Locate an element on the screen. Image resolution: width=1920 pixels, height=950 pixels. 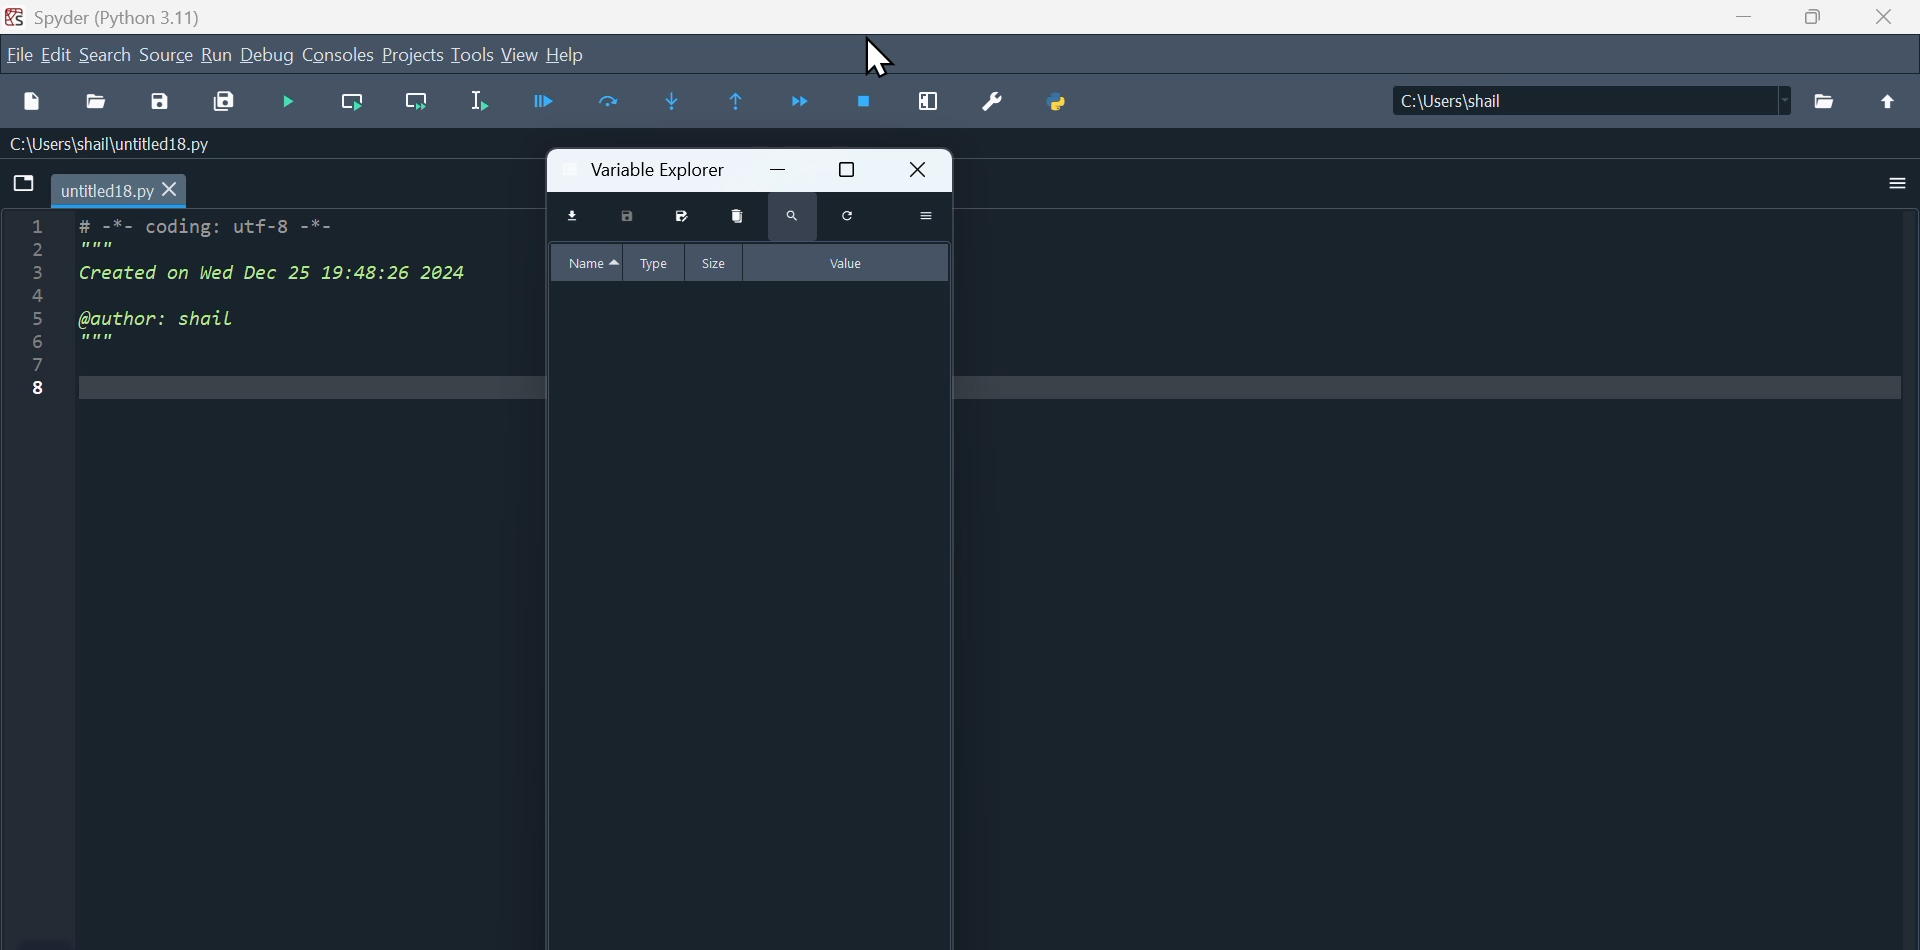
search is located at coordinates (105, 54).